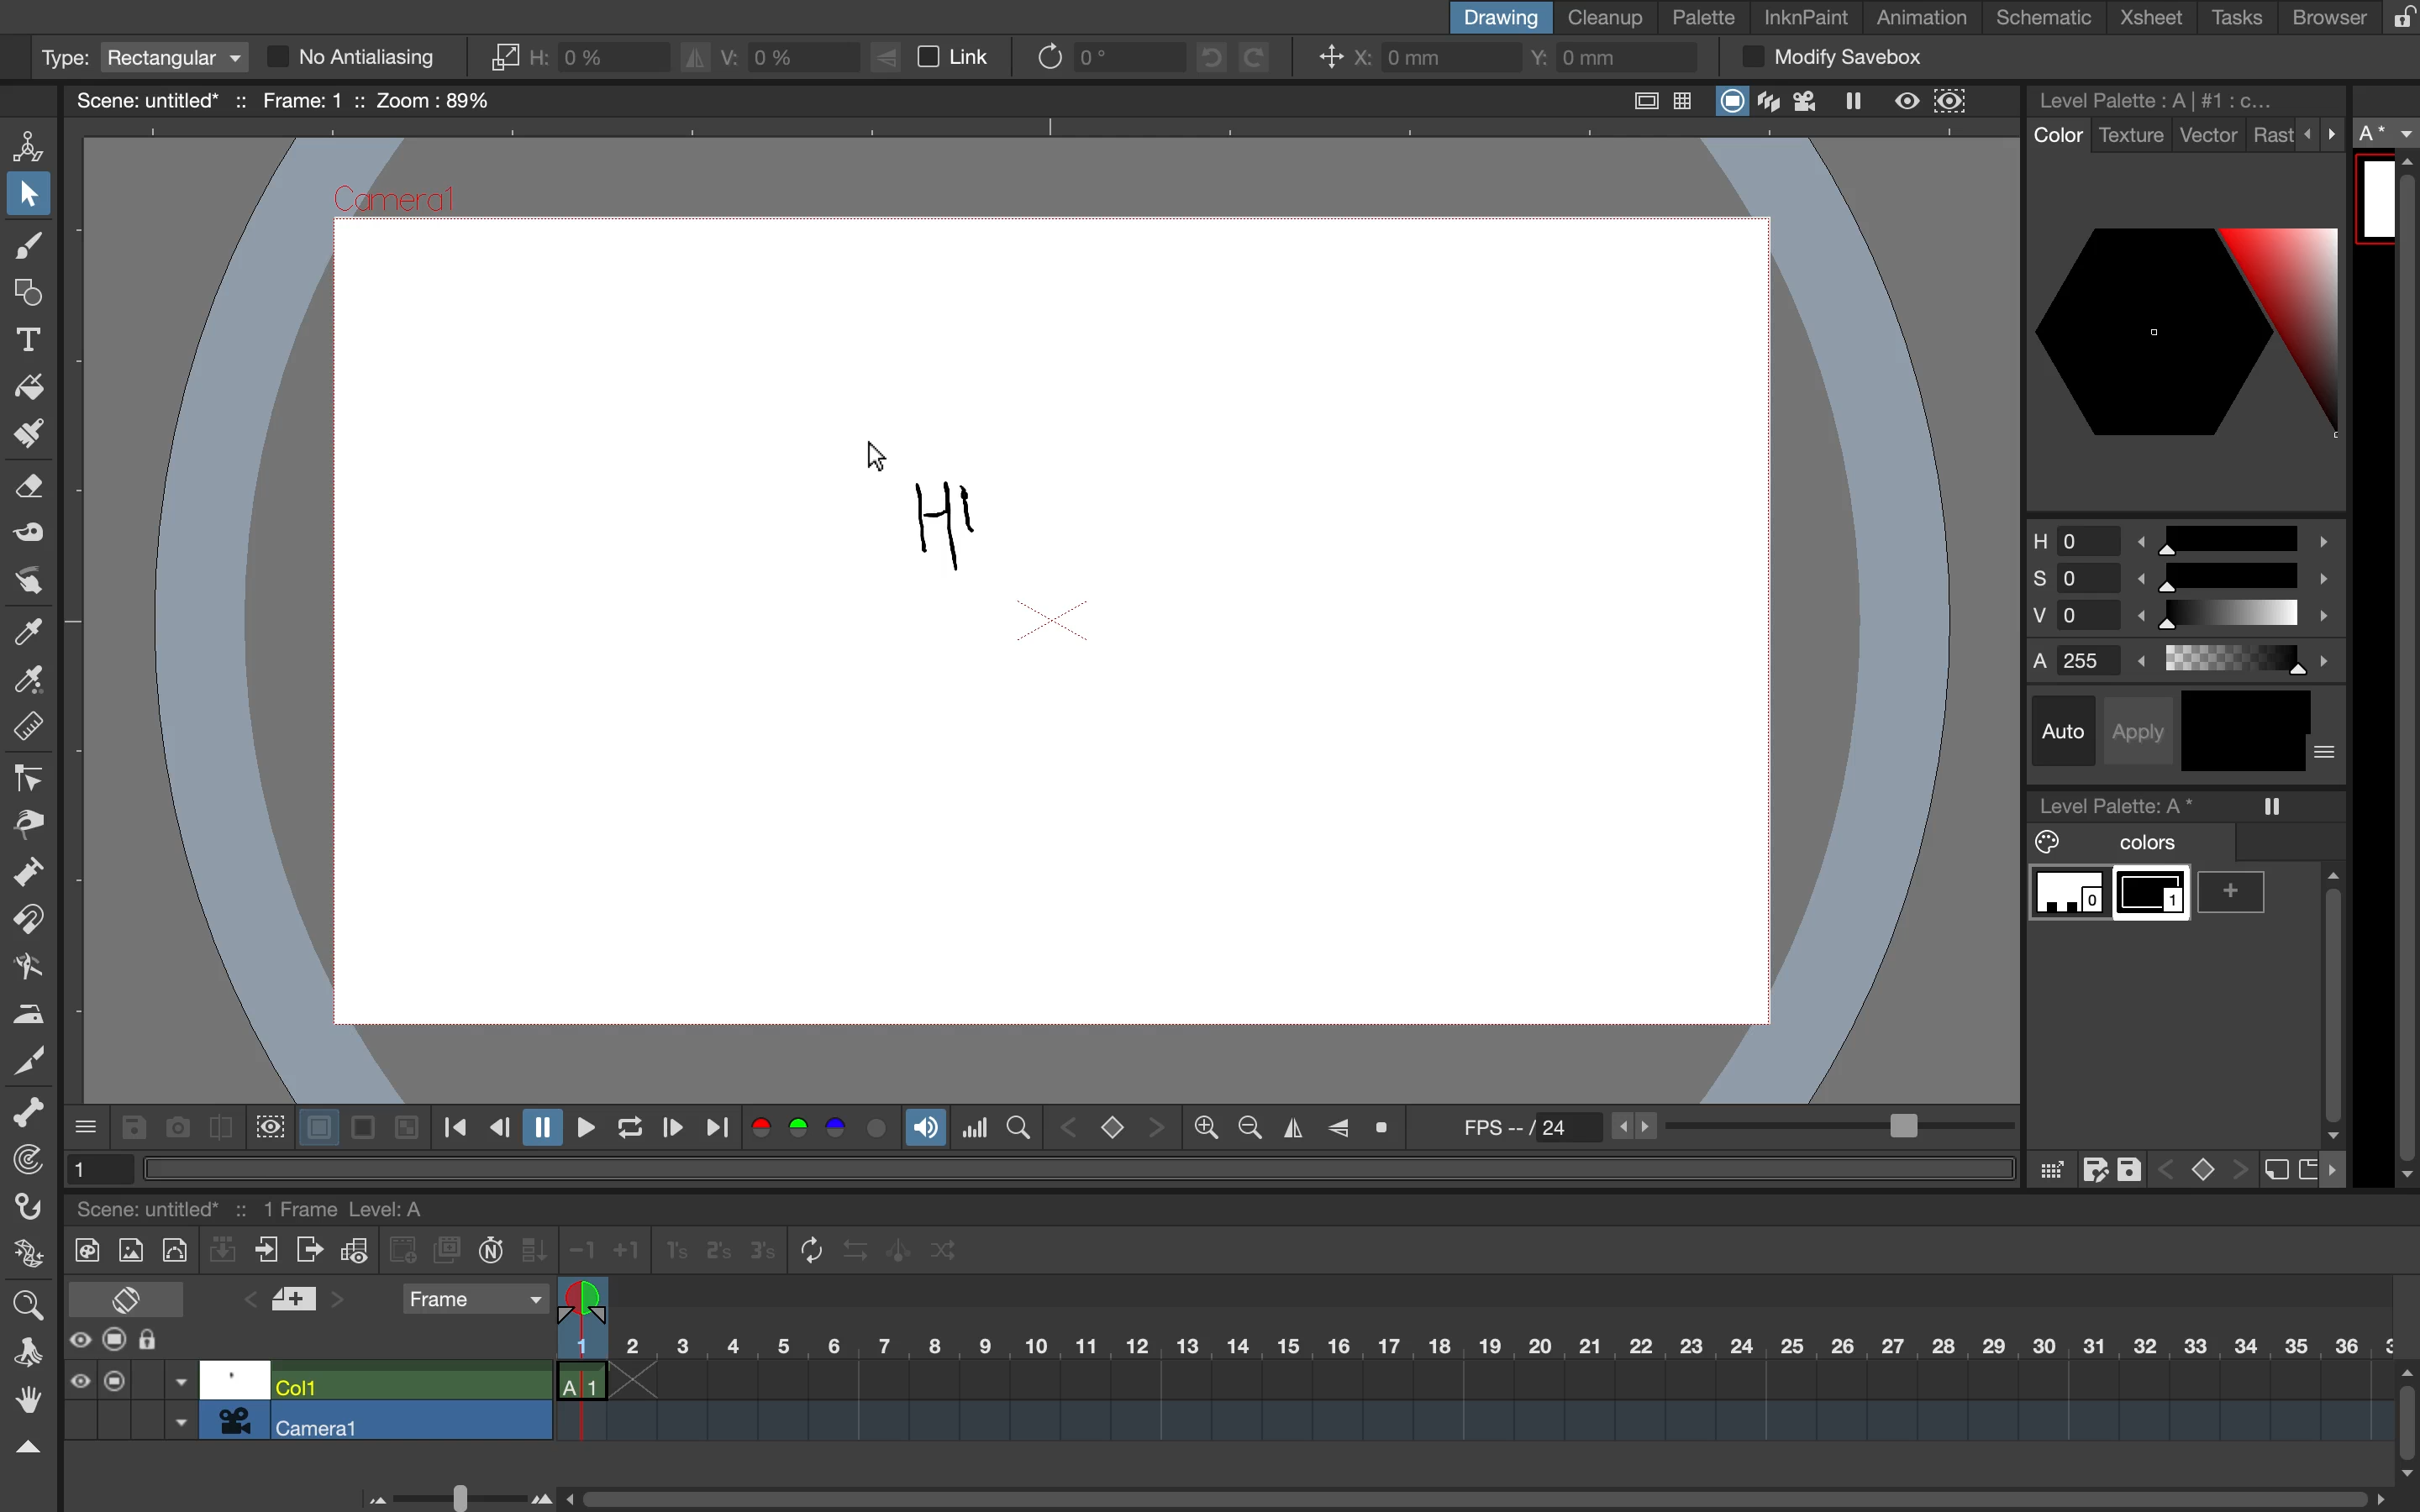 This screenshot has height=1512, width=2420. Describe the element at coordinates (26, 921) in the screenshot. I see `magnet tool` at that location.